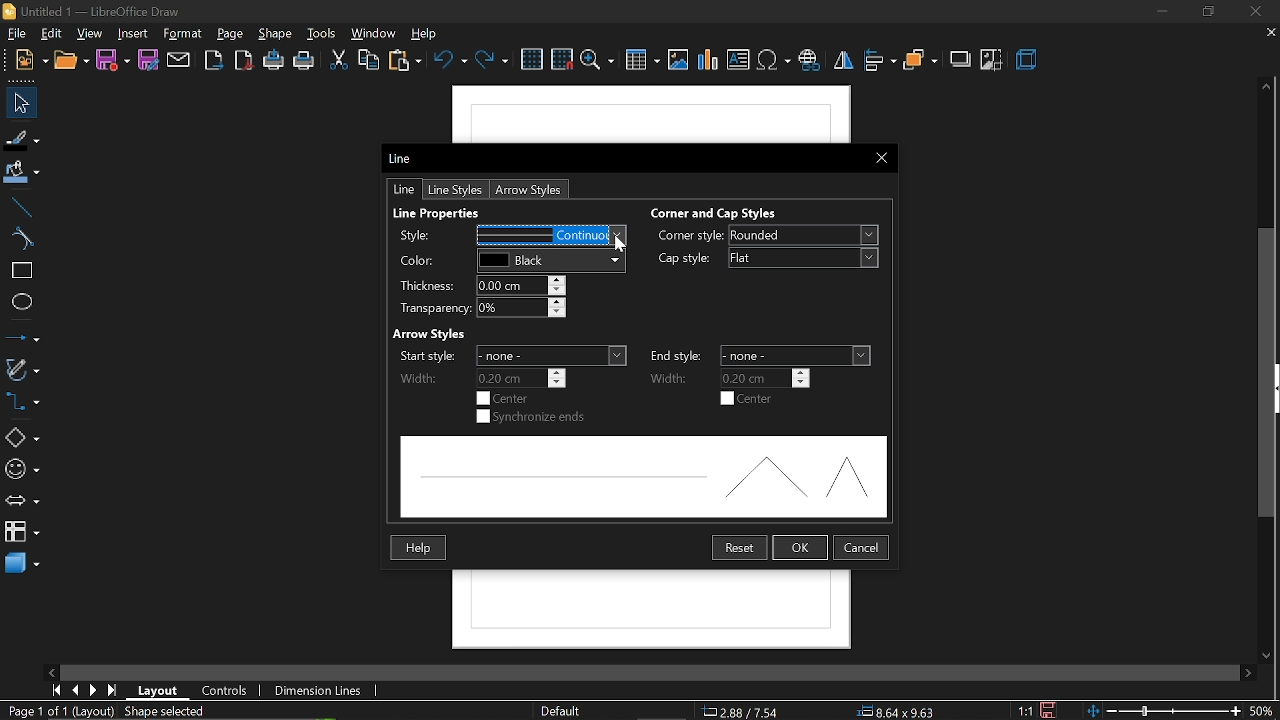  I want to click on redo, so click(493, 60).